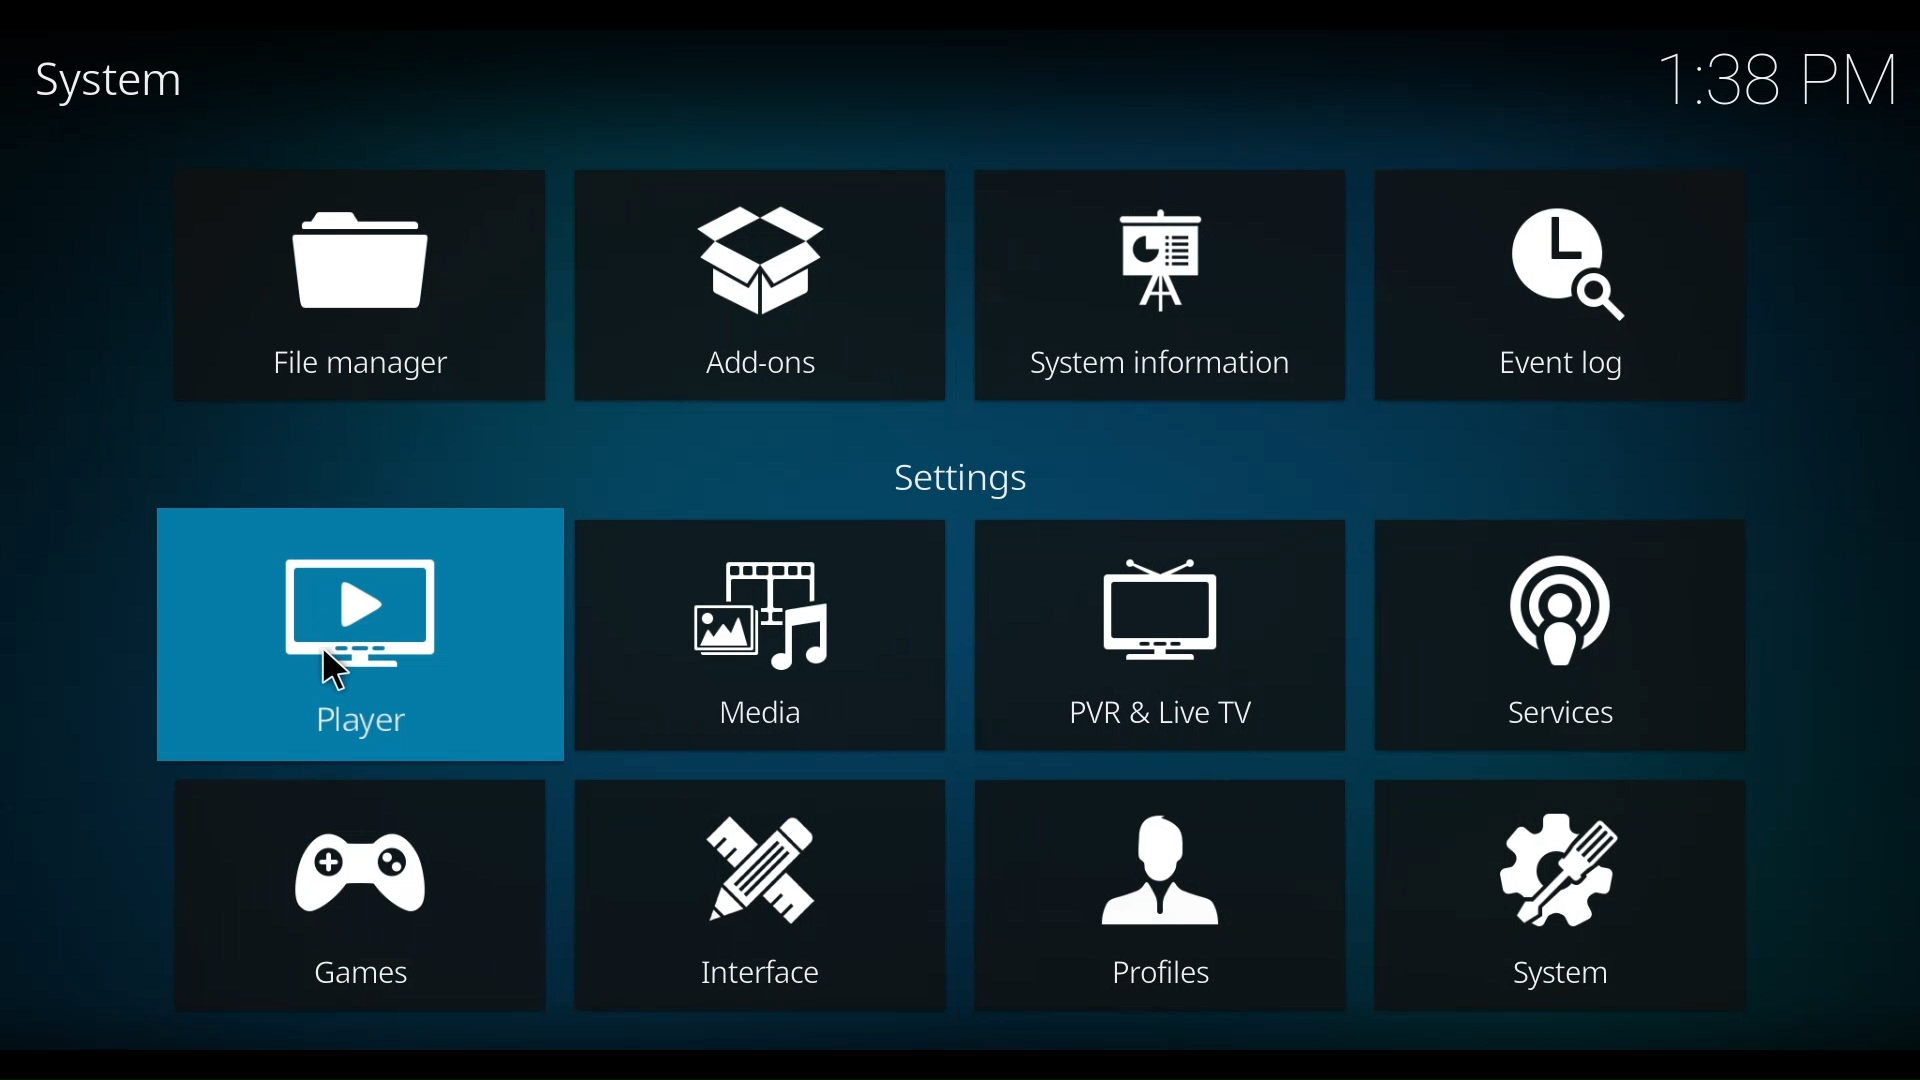  Describe the element at coordinates (962, 478) in the screenshot. I see `Settings` at that location.